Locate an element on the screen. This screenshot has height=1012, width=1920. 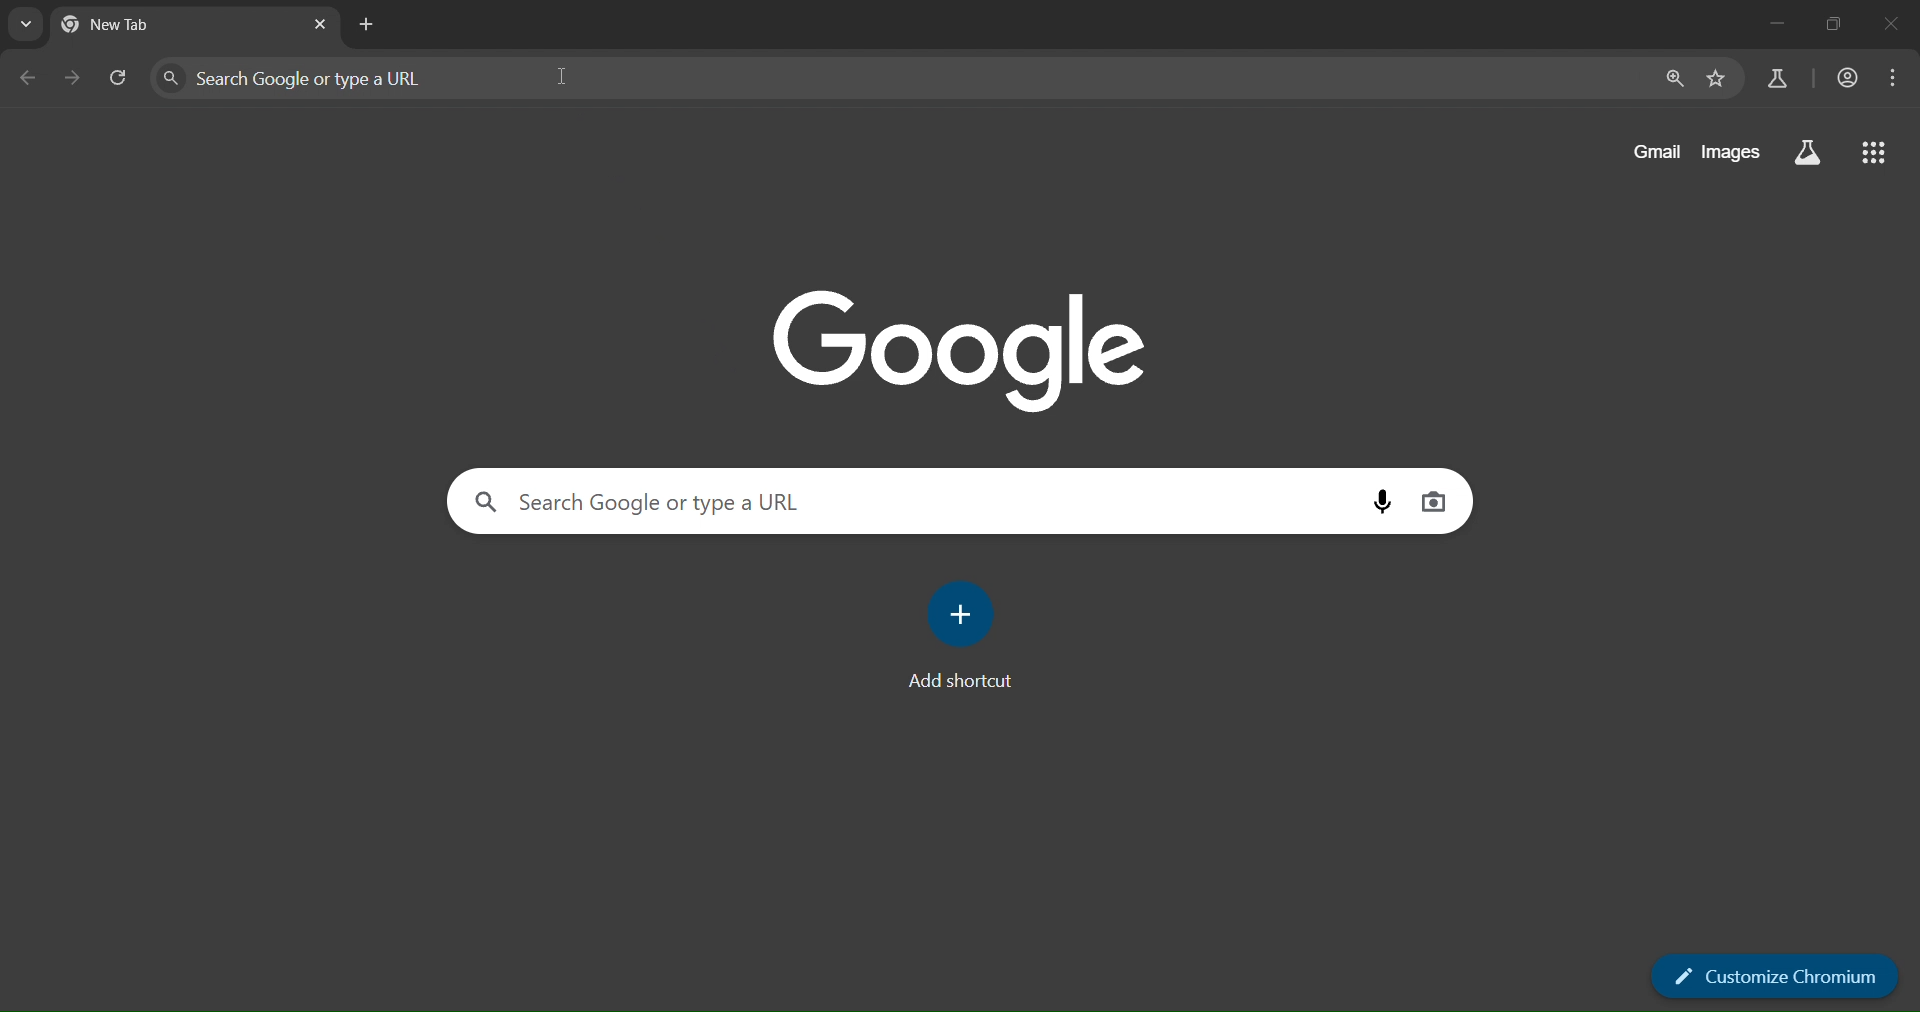
minimize is located at coordinates (1777, 24).